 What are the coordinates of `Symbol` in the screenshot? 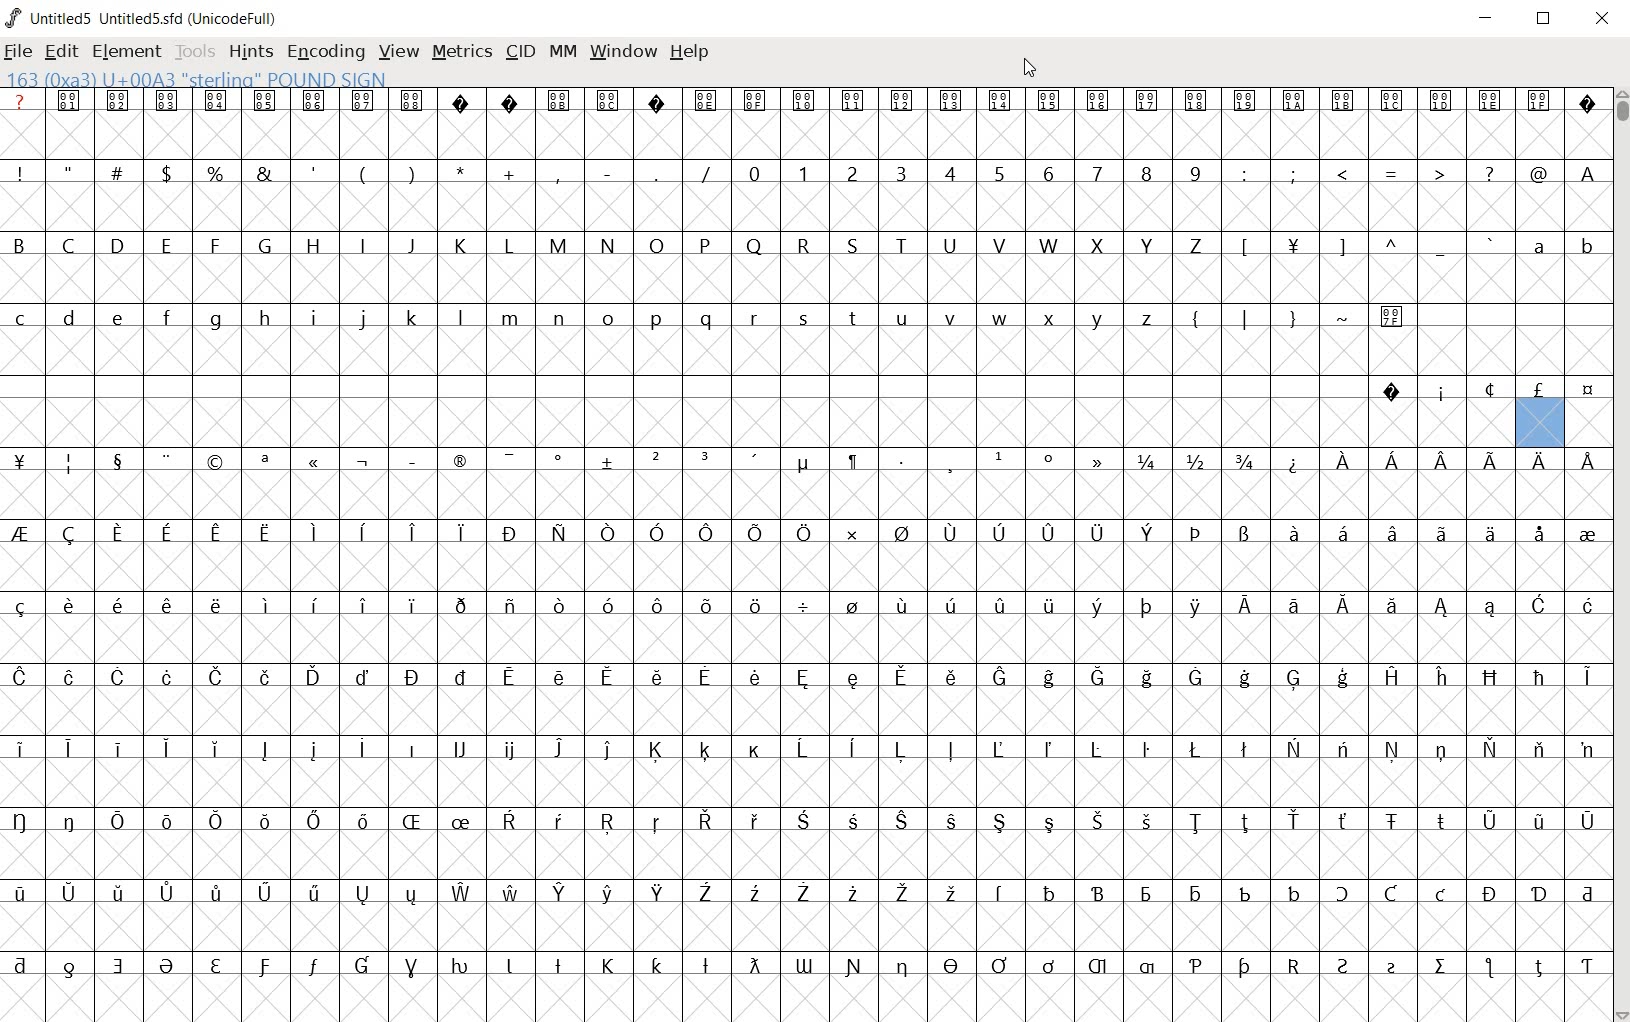 It's located at (167, 679).